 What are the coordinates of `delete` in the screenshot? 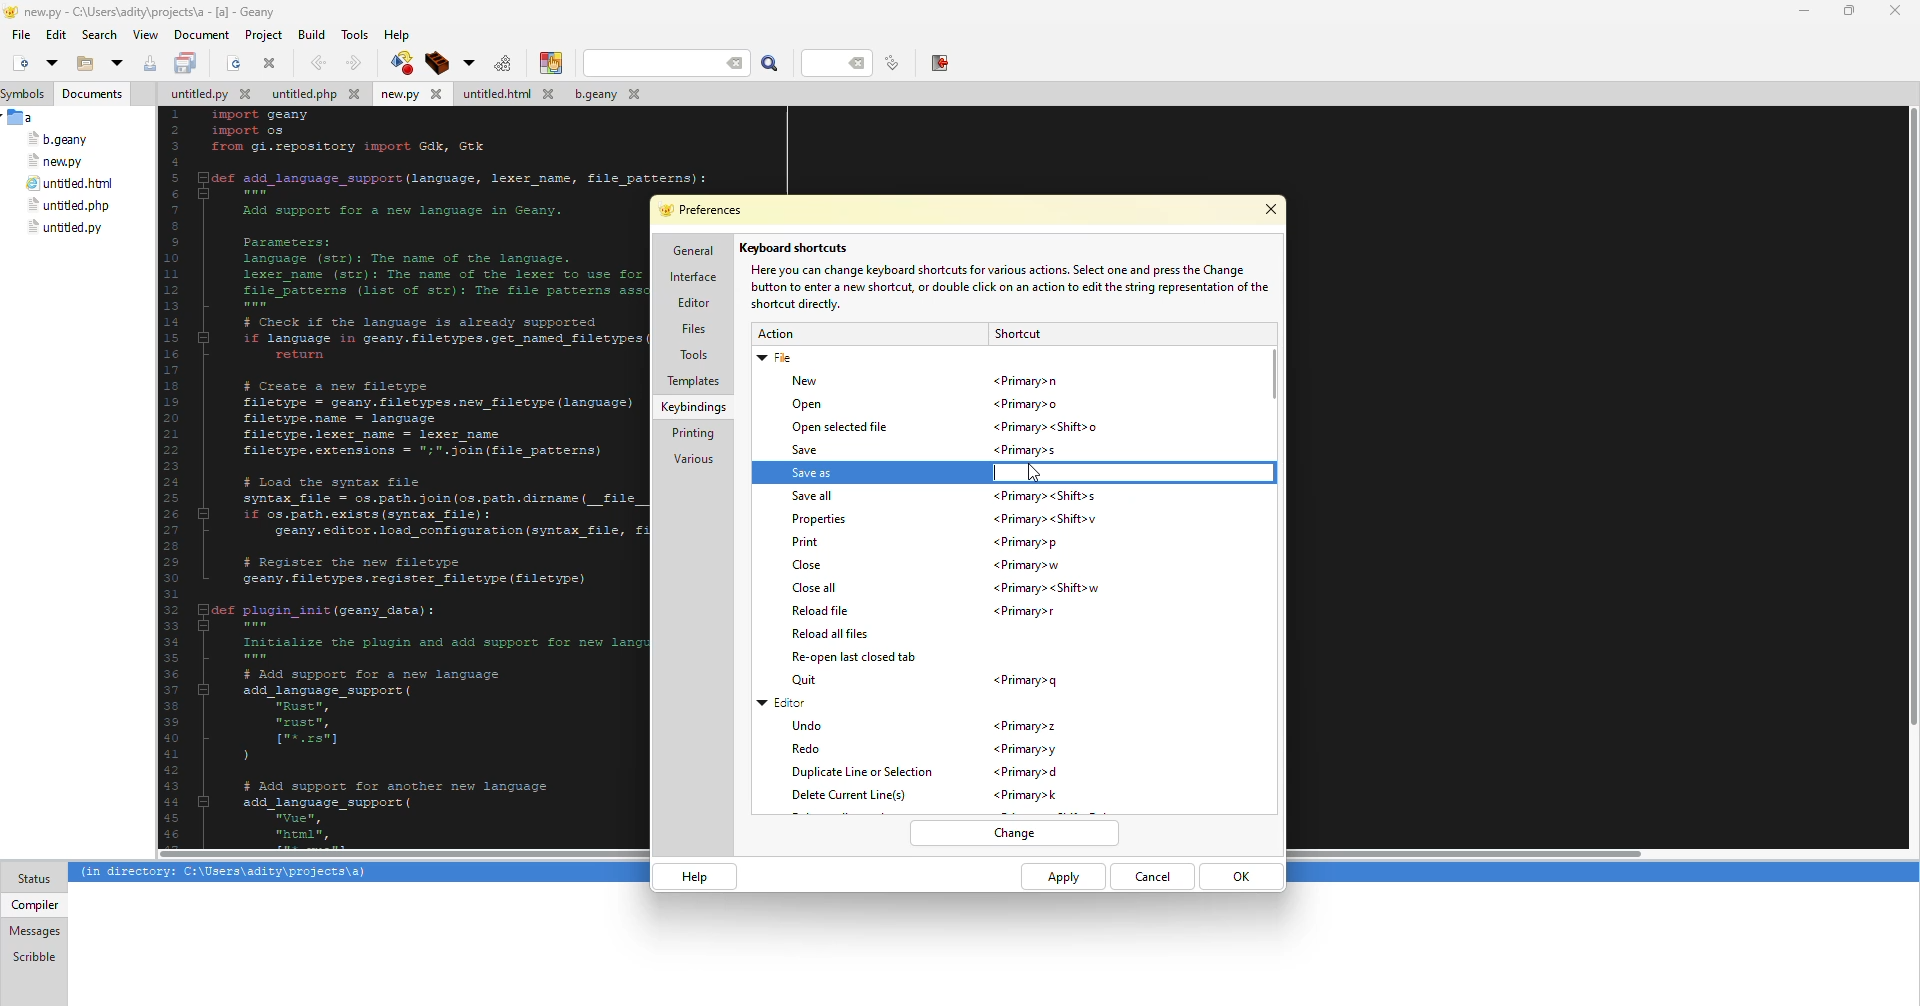 It's located at (856, 795).